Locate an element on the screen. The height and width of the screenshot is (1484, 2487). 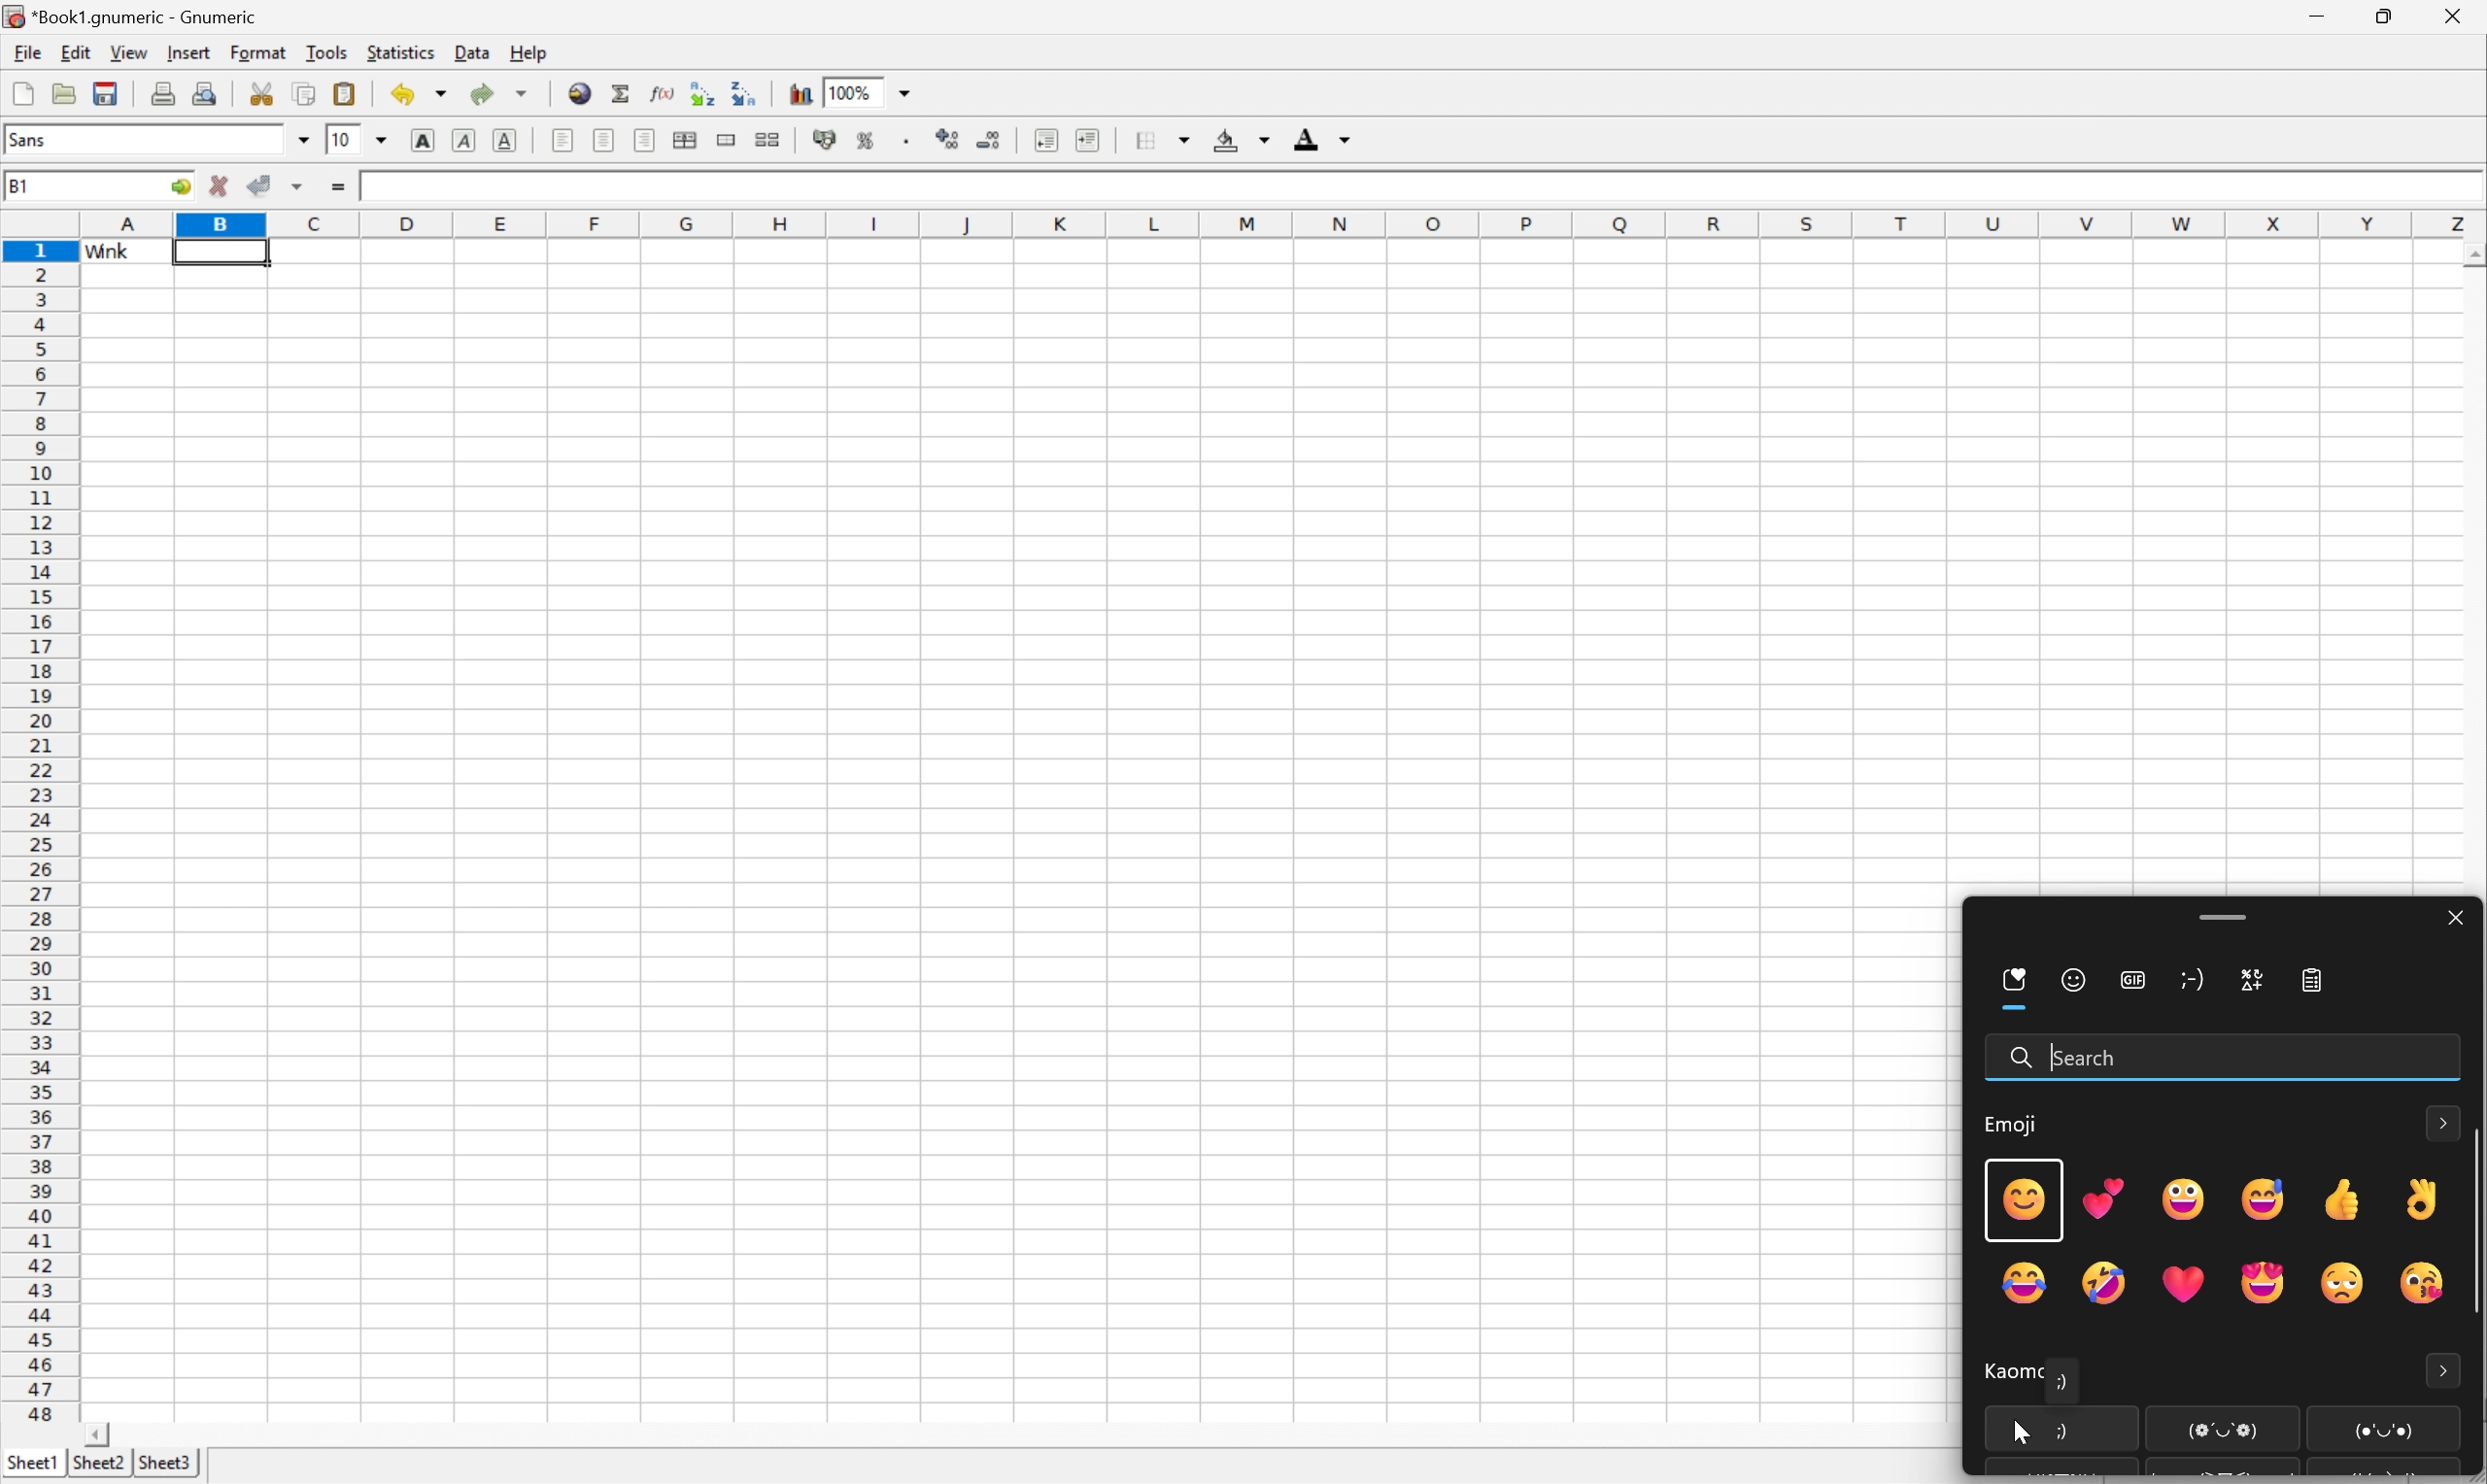
split merged ranges of cells is located at coordinates (770, 140).